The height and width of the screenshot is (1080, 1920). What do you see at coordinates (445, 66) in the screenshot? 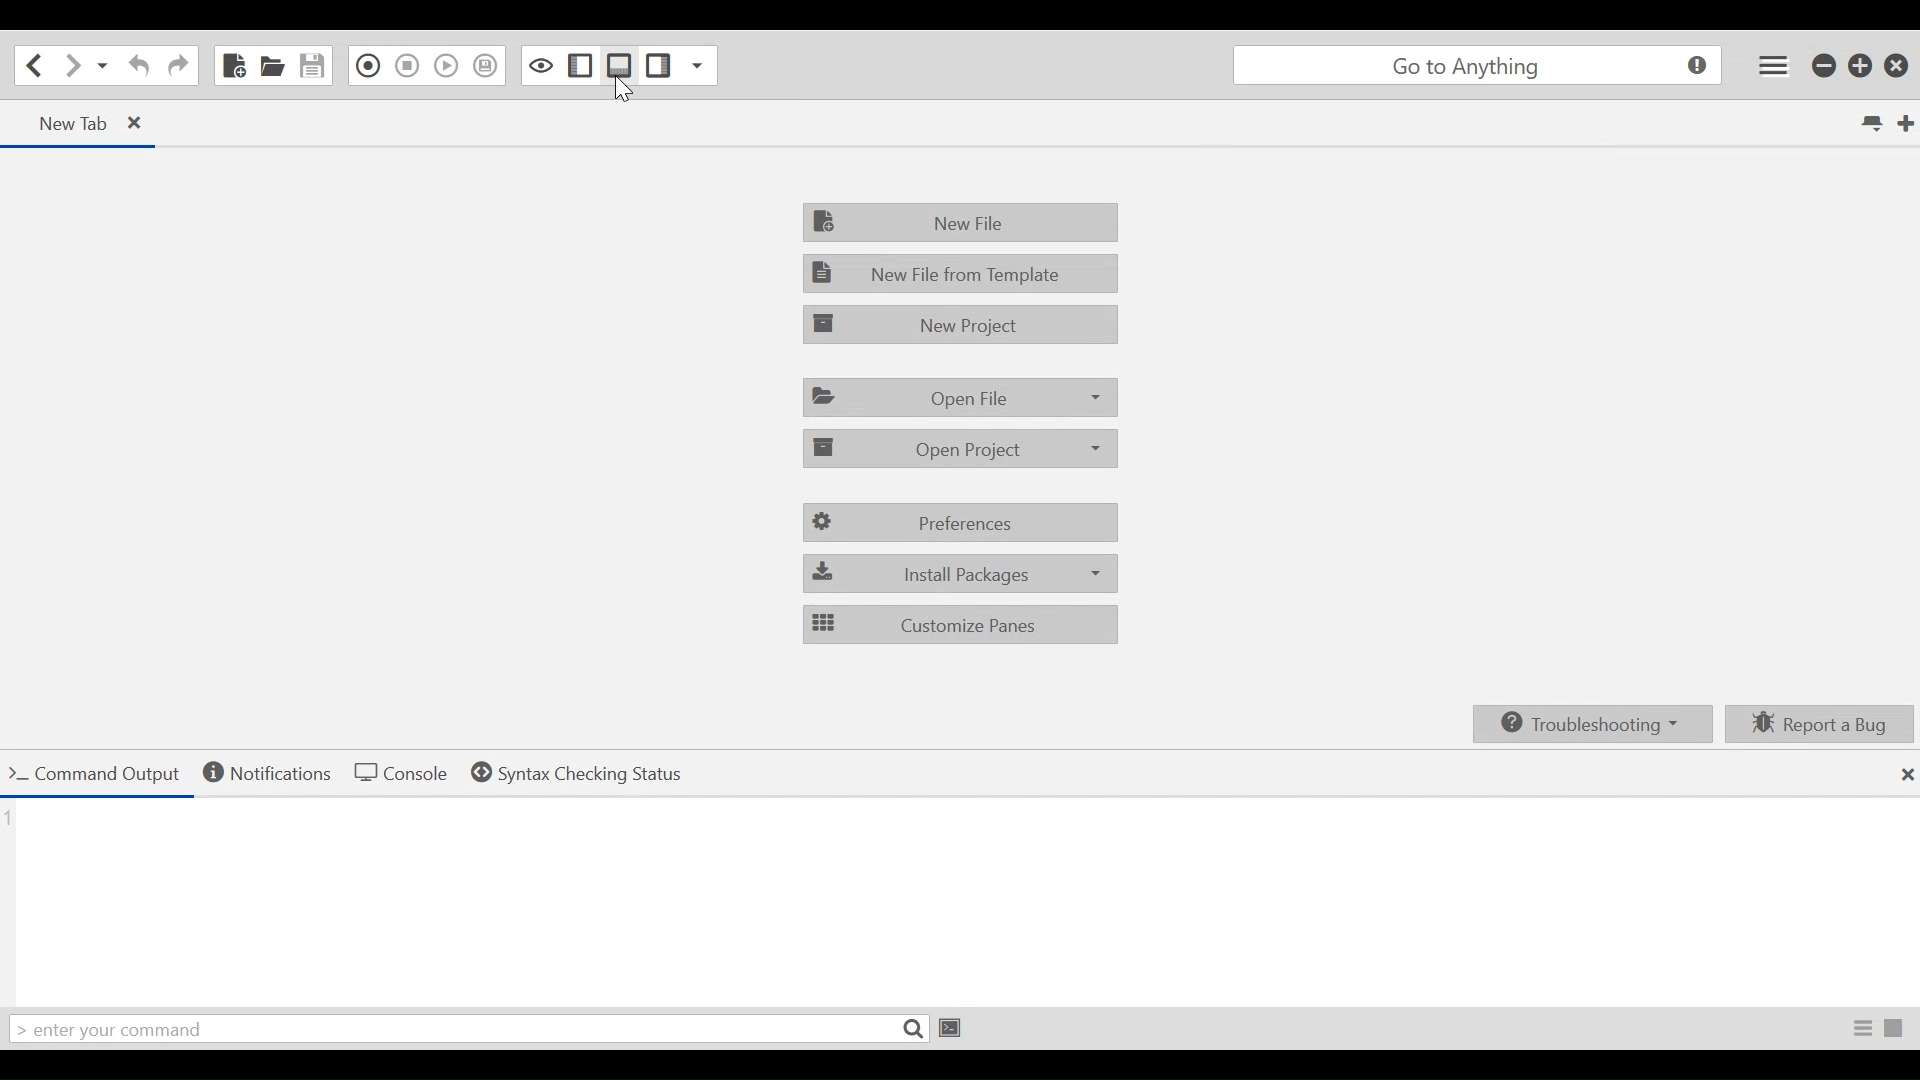
I see `Play last Macro` at bounding box center [445, 66].